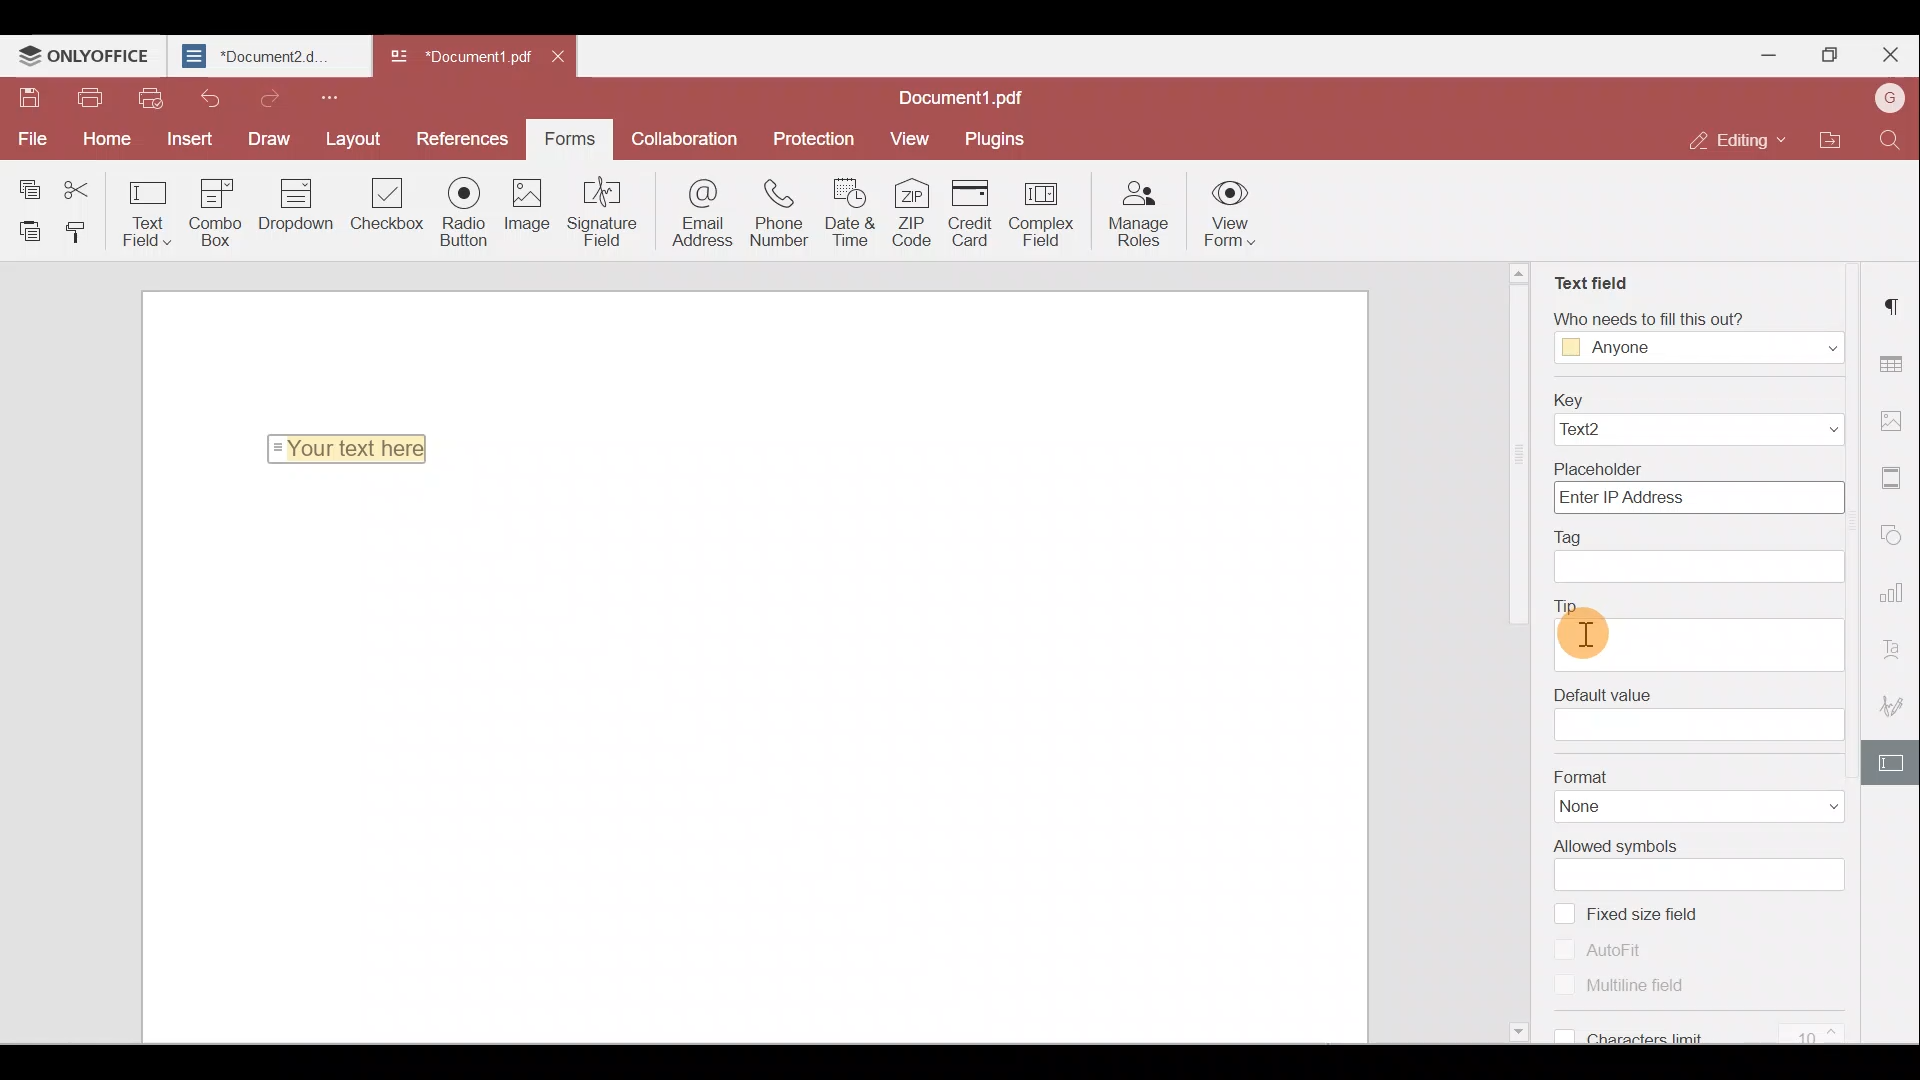  What do you see at coordinates (88, 98) in the screenshot?
I see `Print file` at bounding box center [88, 98].